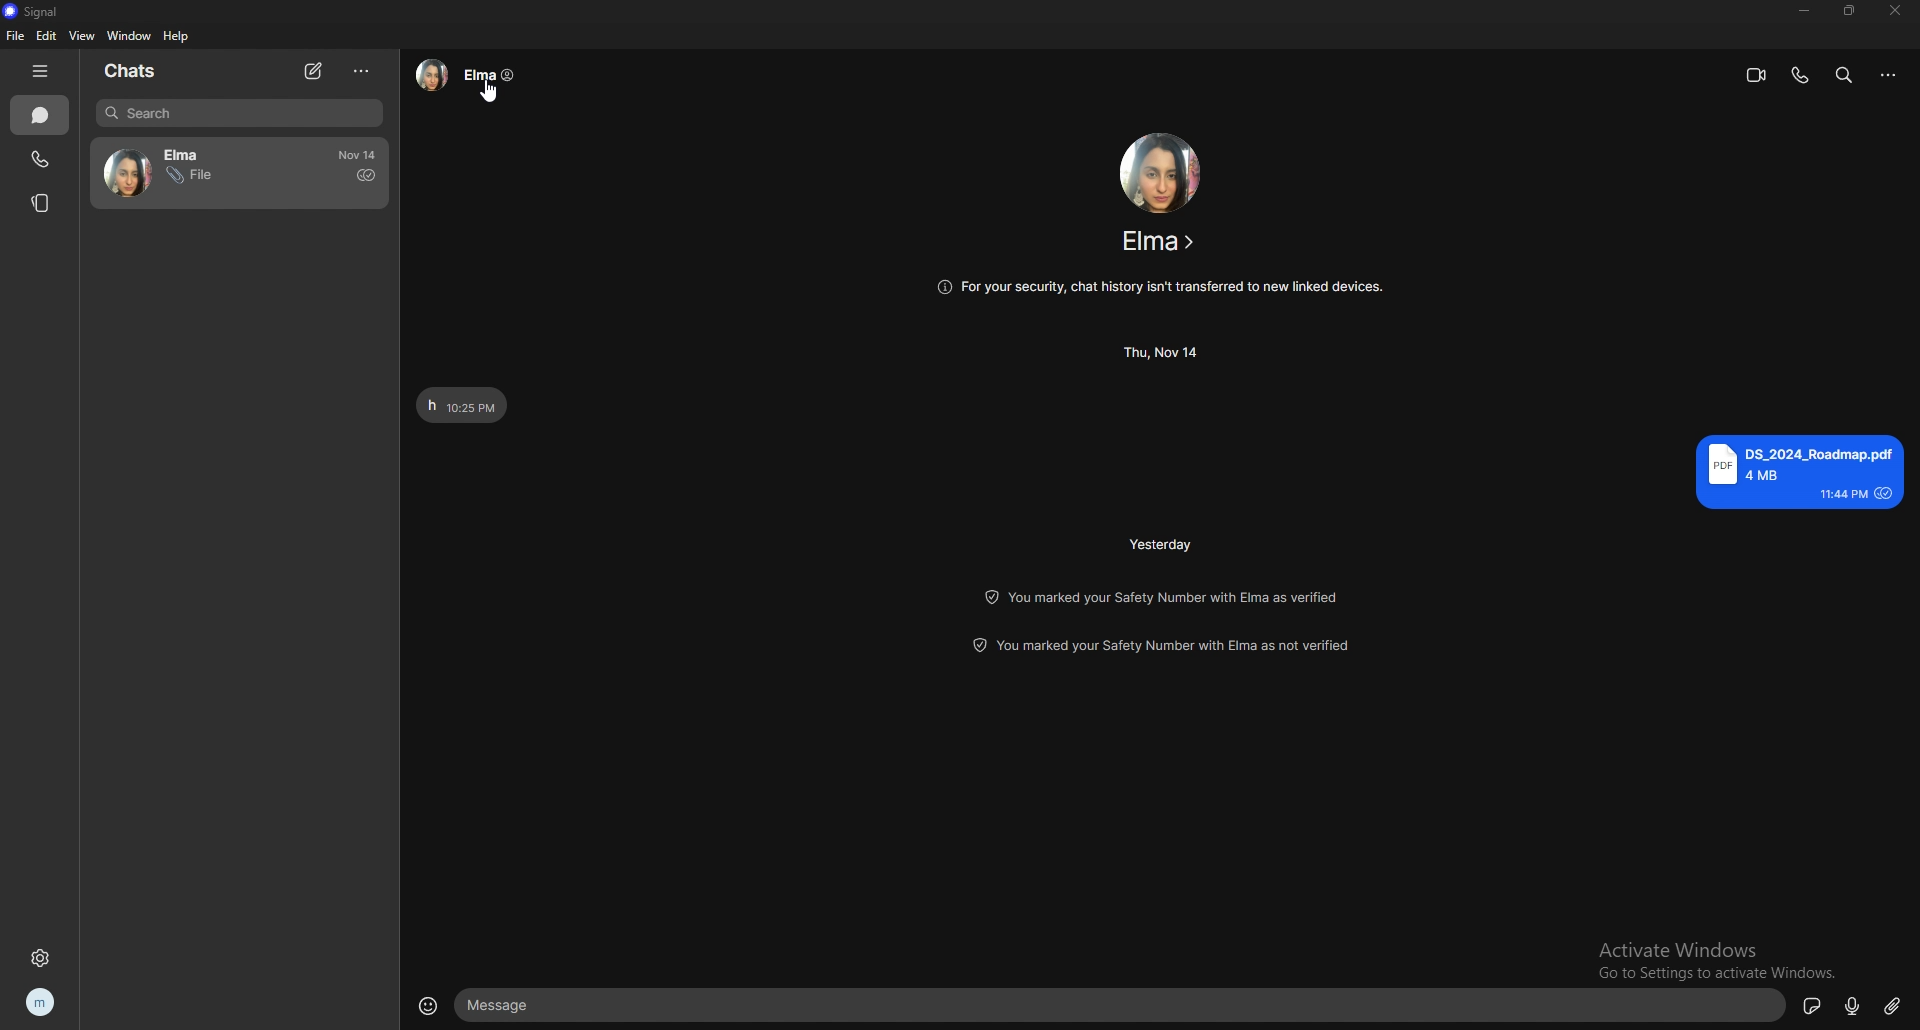 This screenshot has width=1920, height=1030. Describe the element at coordinates (1894, 1004) in the screenshot. I see `attachment` at that location.